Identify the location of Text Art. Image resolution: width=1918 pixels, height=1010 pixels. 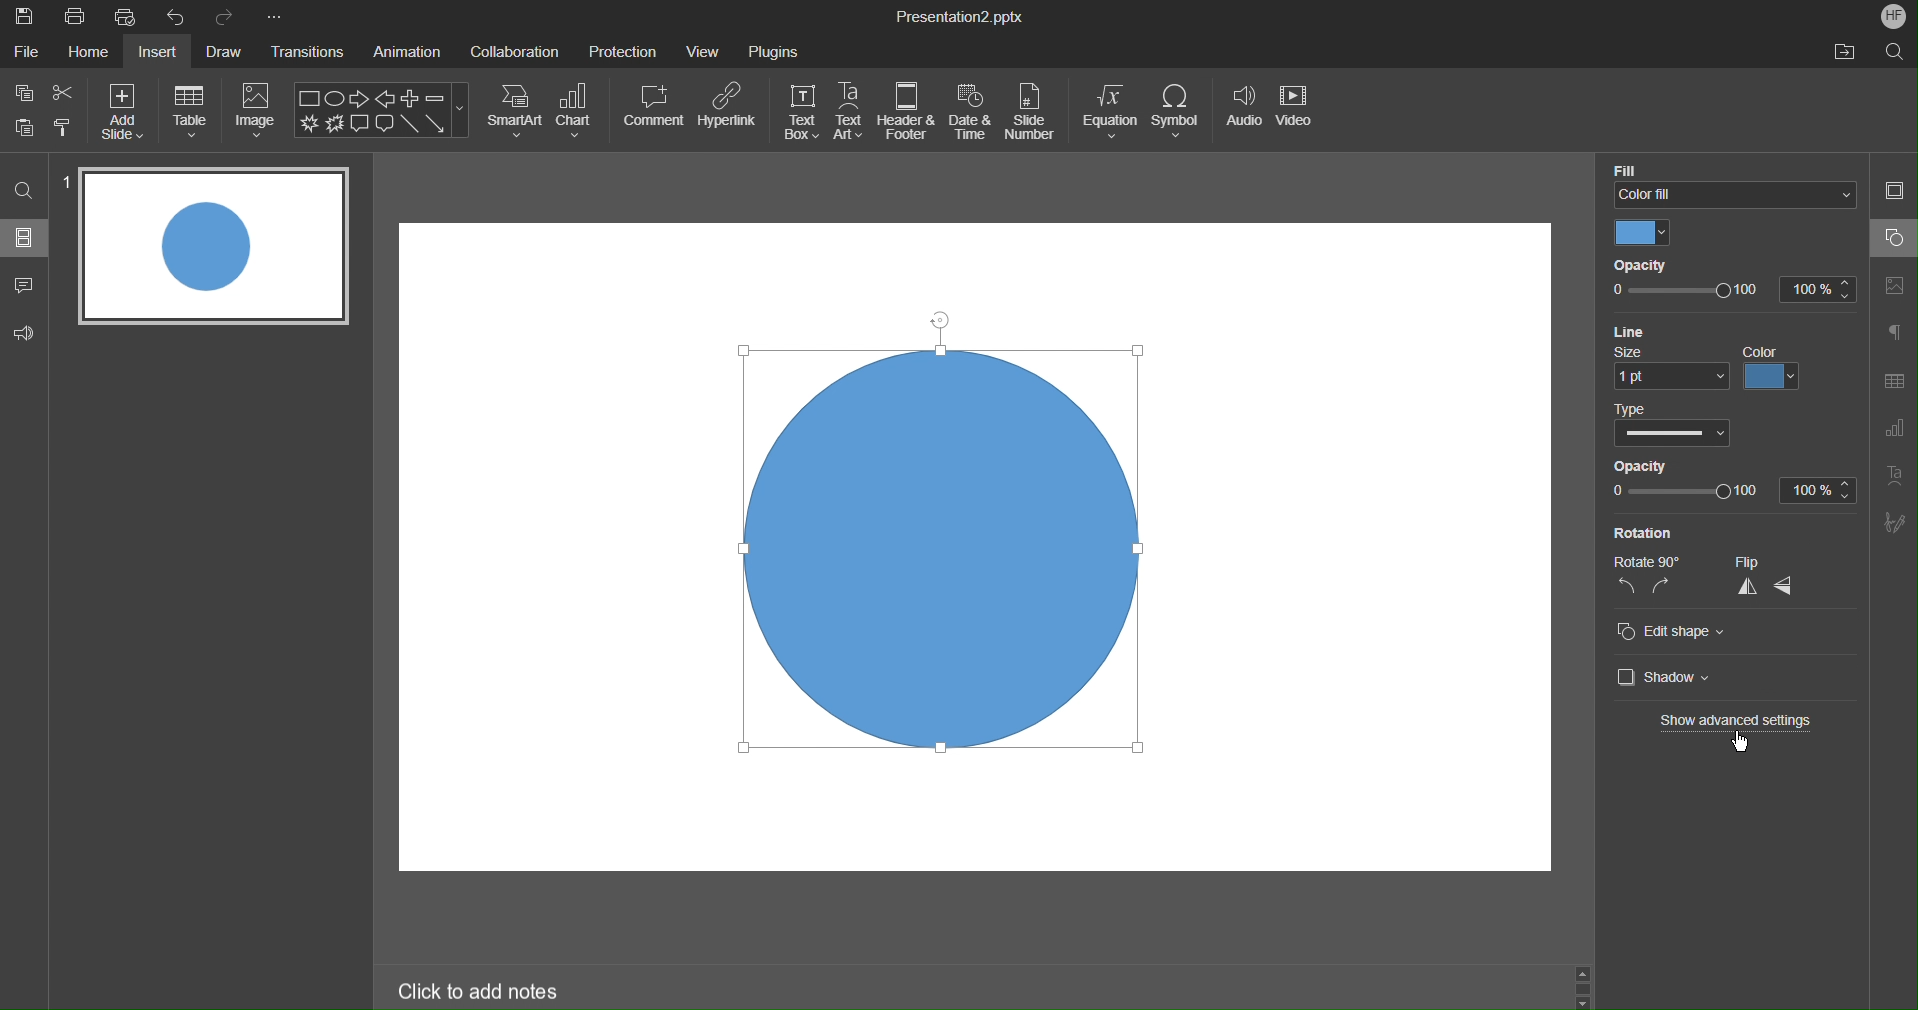
(1896, 481).